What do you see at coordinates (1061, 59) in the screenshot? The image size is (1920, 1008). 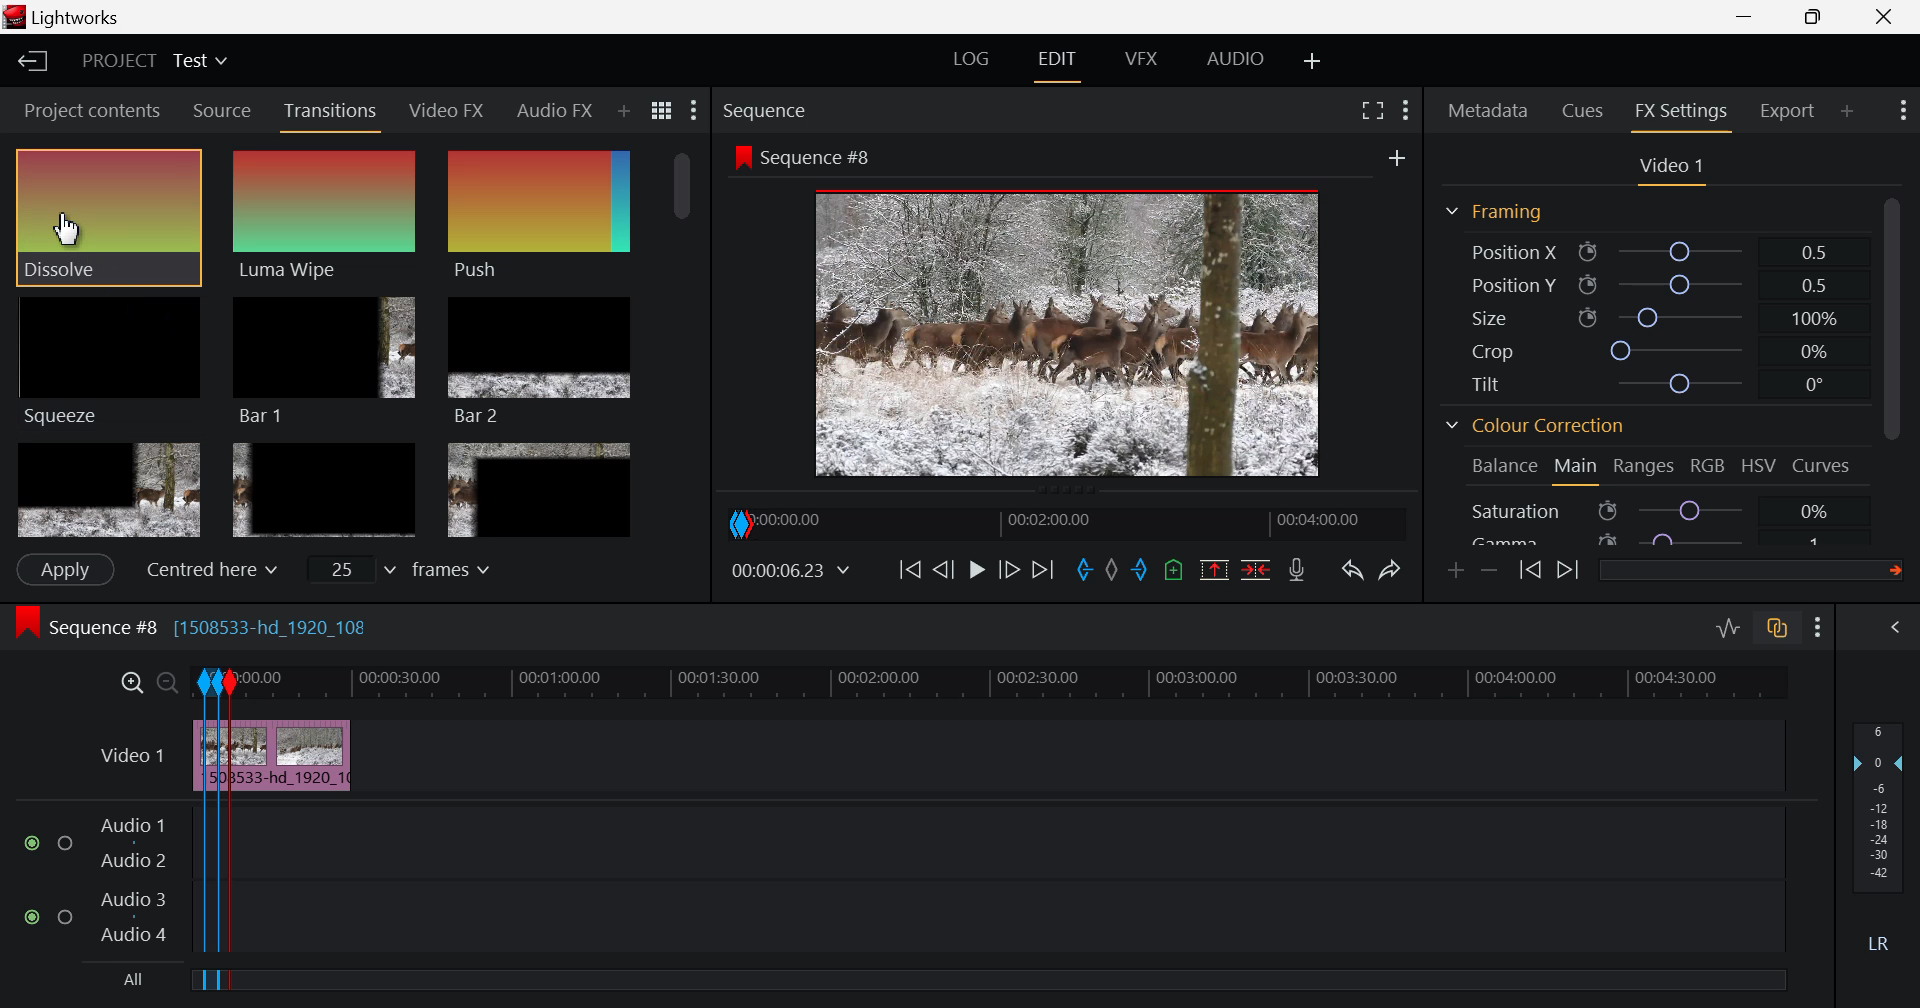 I see `EDIT Tab Open` at bounding box center [1061, 59].